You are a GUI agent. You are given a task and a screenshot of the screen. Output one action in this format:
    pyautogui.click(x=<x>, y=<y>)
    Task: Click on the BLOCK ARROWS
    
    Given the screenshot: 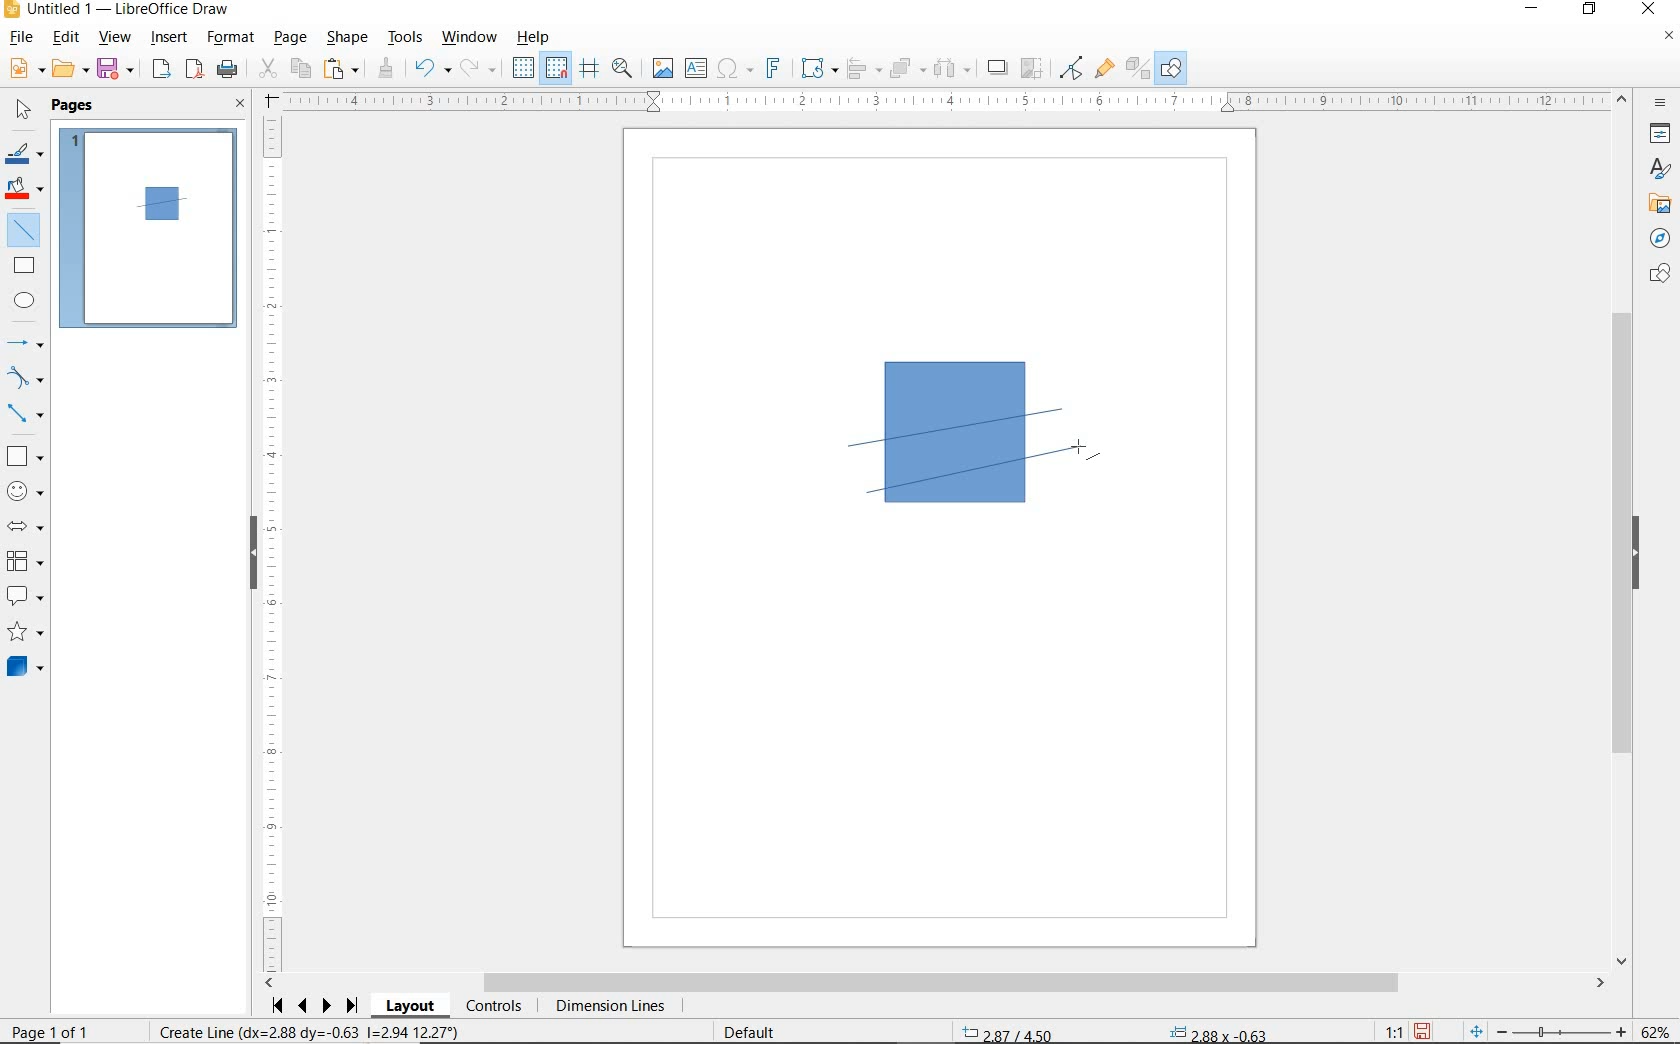 What is the action you would take?
    pyautogui.click(x=31, y=526)
    